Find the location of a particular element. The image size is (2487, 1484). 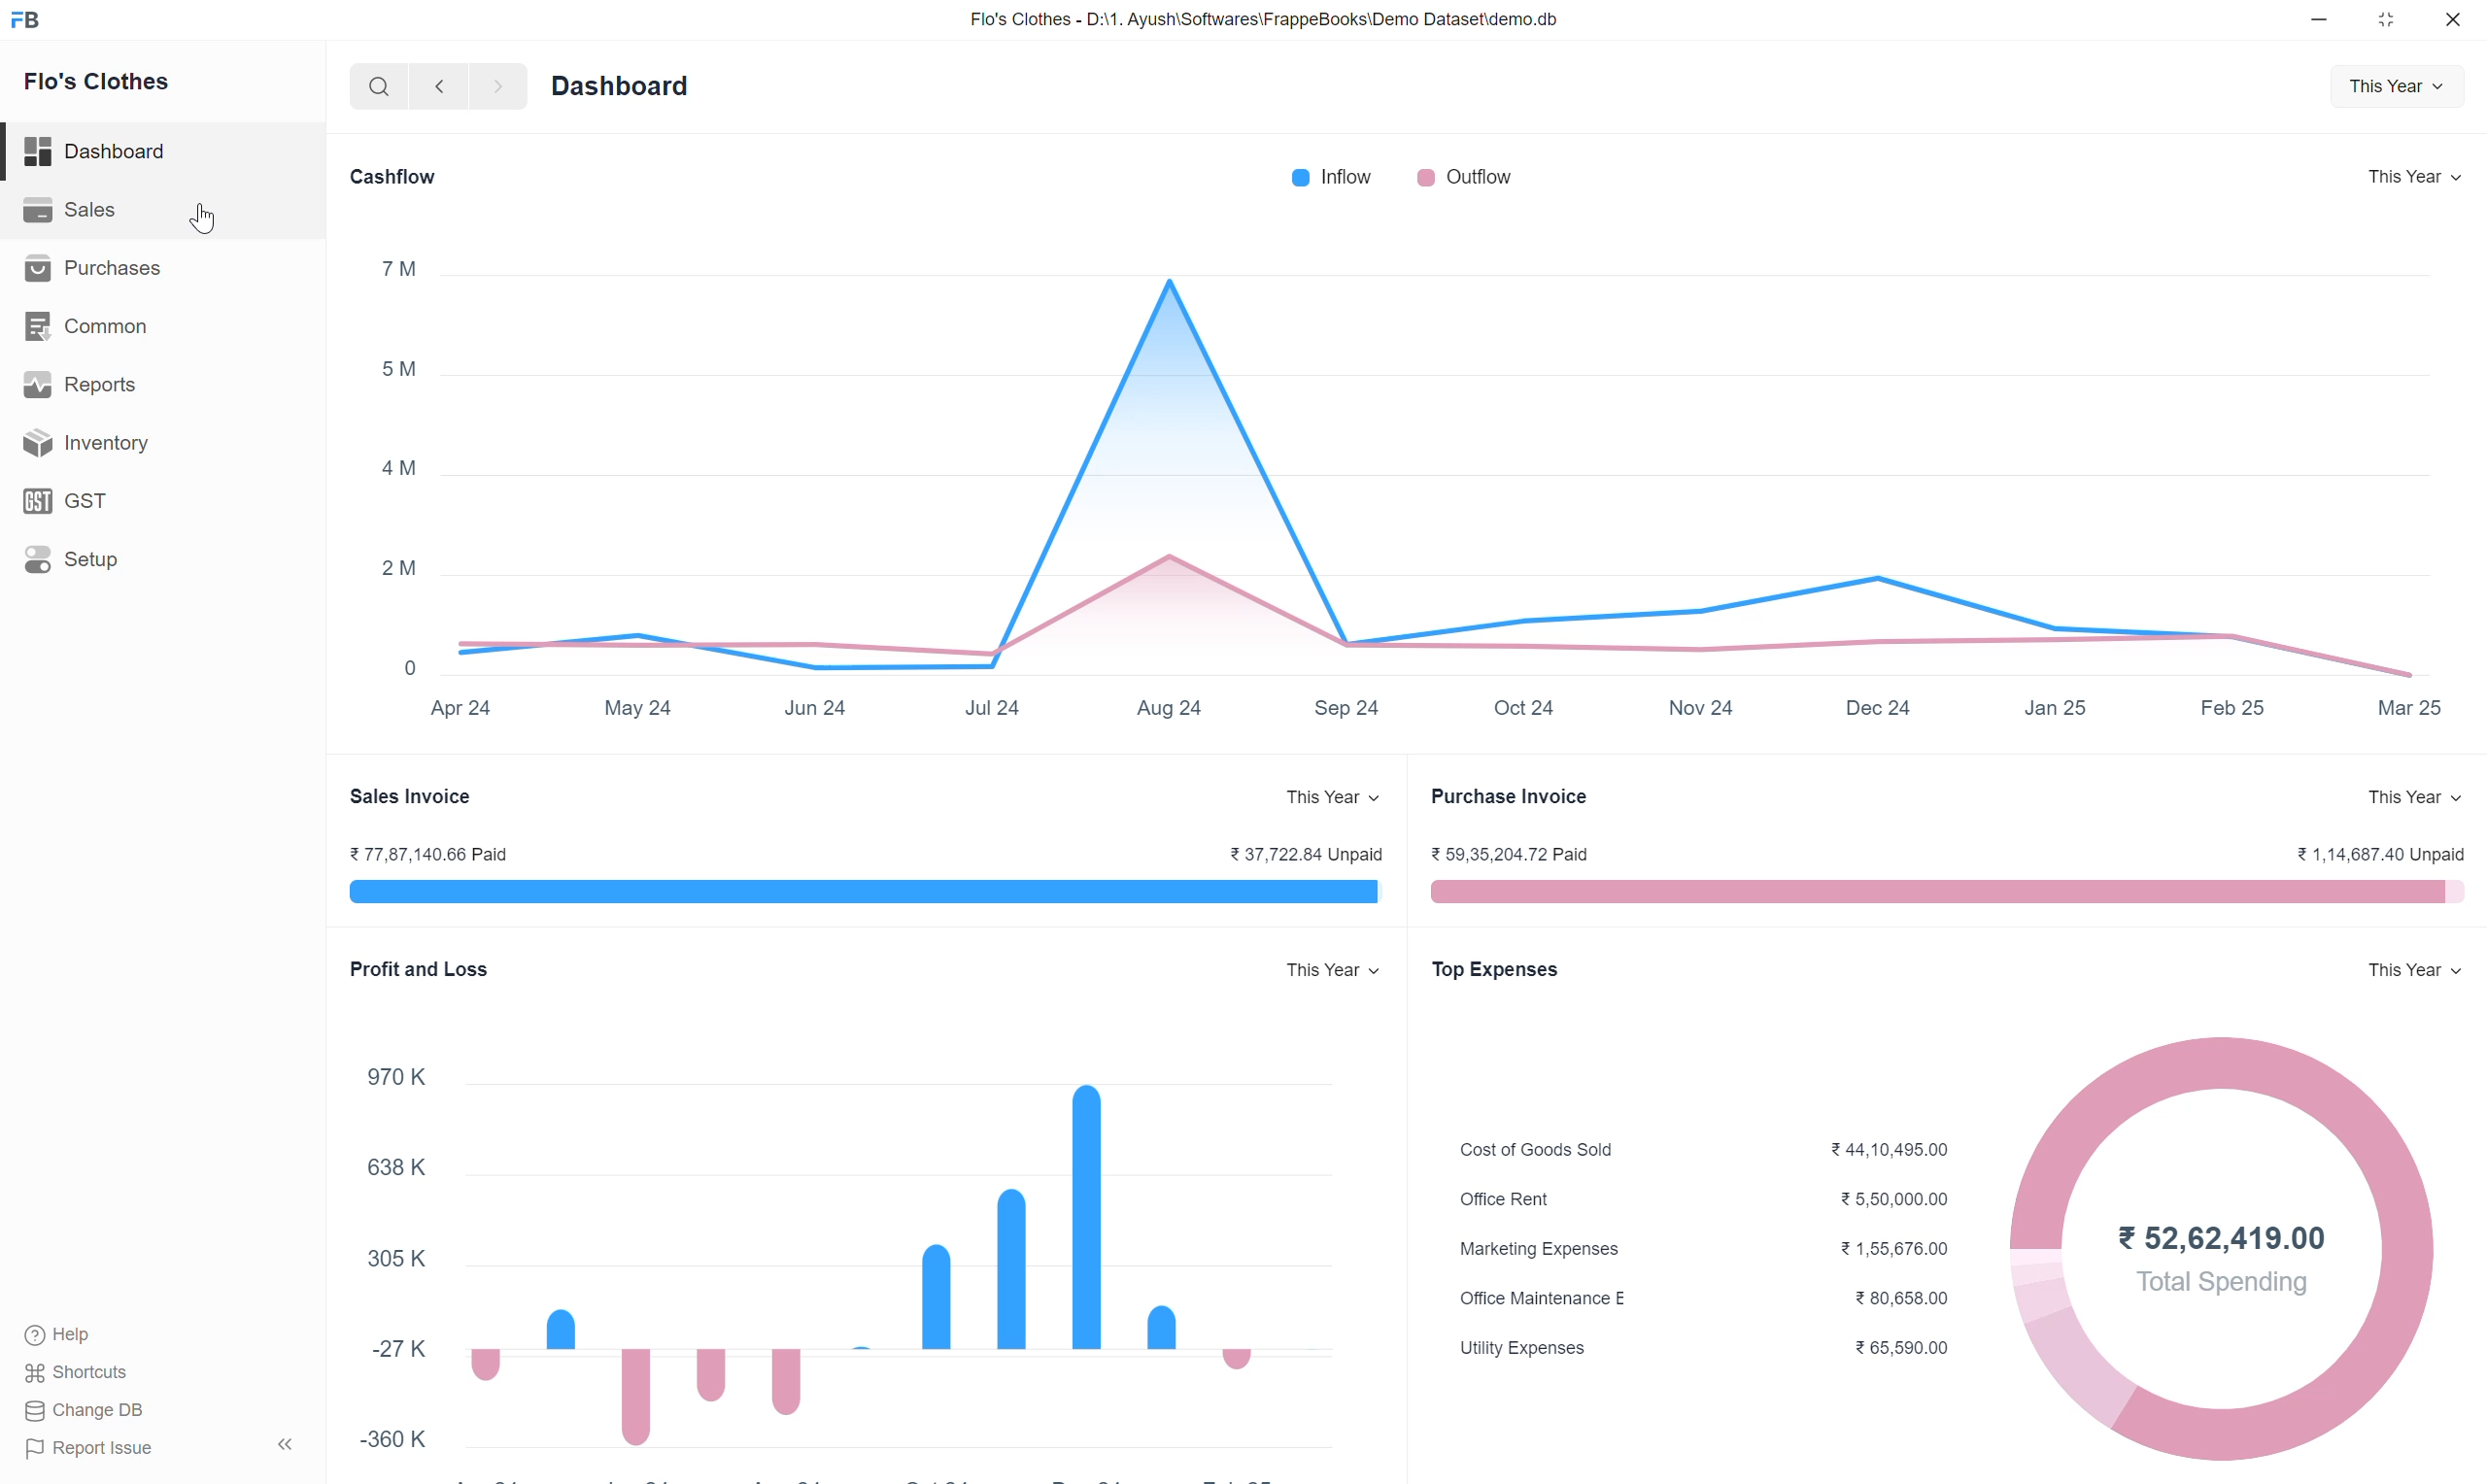

305K is located at coordinates (401, 1259).